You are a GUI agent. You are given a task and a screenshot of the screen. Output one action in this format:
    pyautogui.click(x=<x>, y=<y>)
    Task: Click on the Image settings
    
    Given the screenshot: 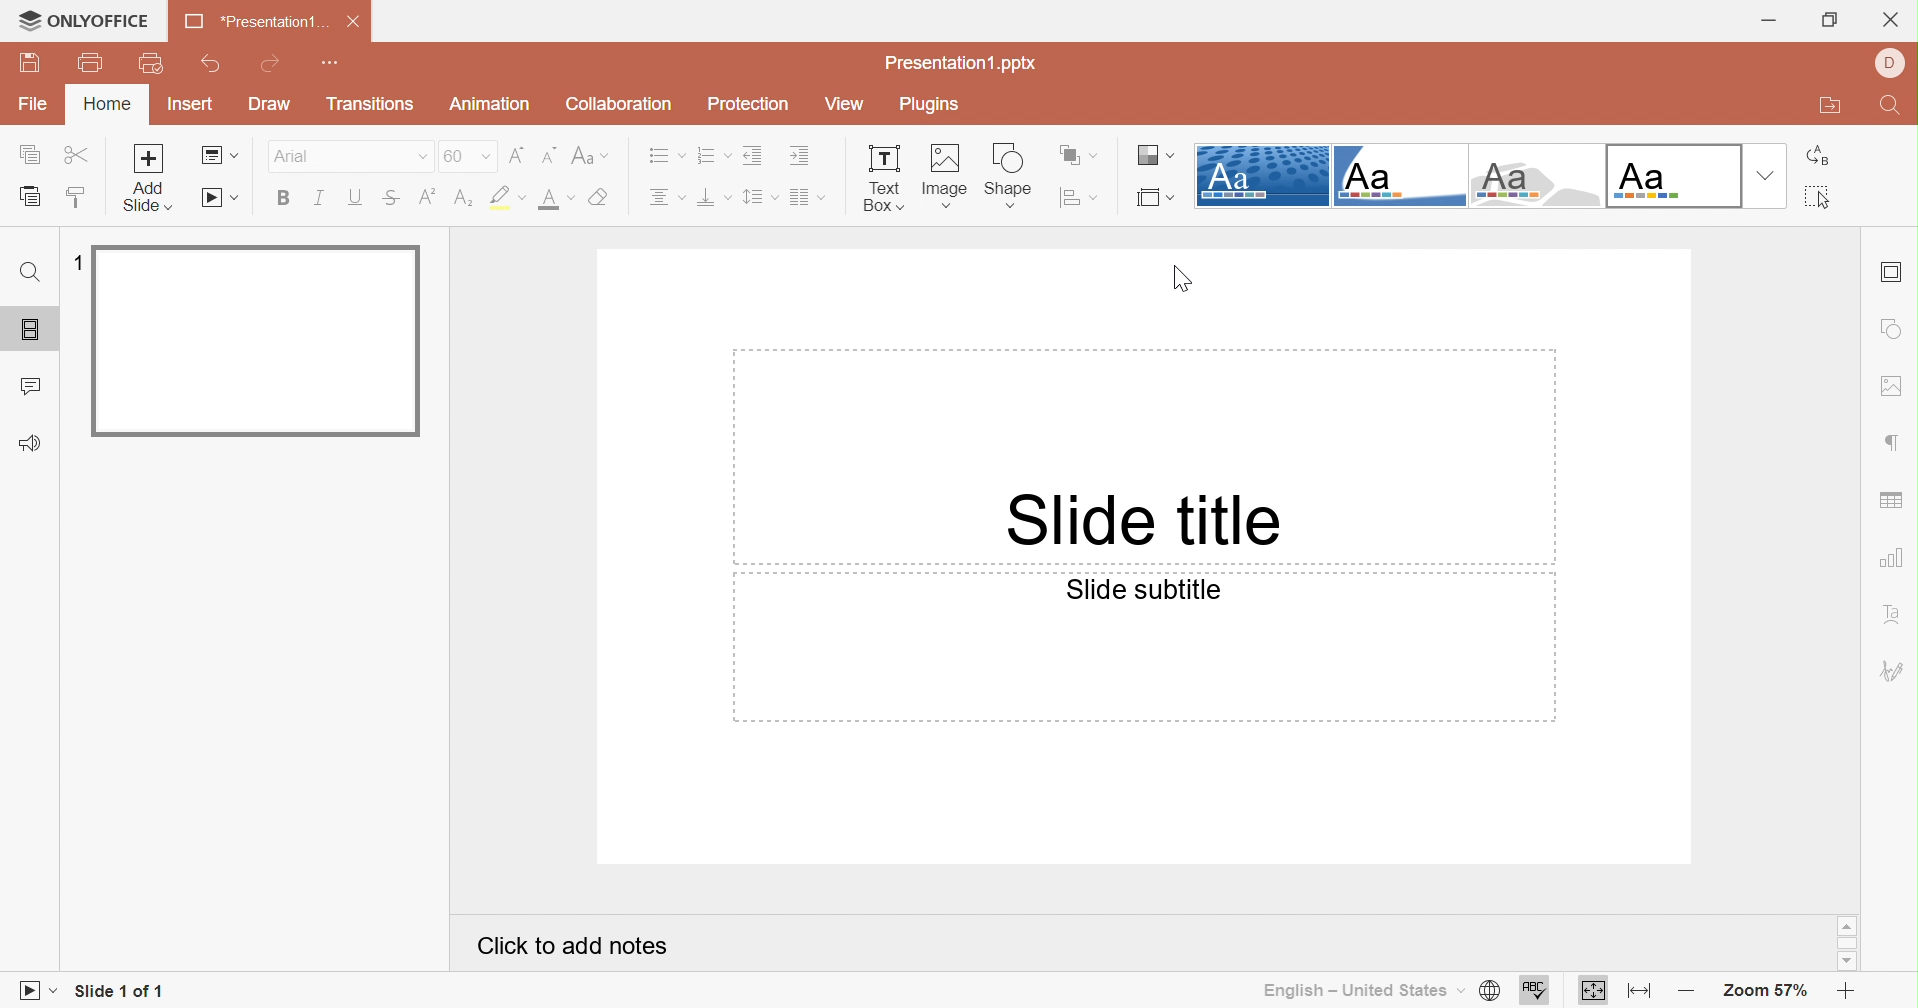 What is the action you would take?
    pyautogui.click(x=1896, y=385)
    